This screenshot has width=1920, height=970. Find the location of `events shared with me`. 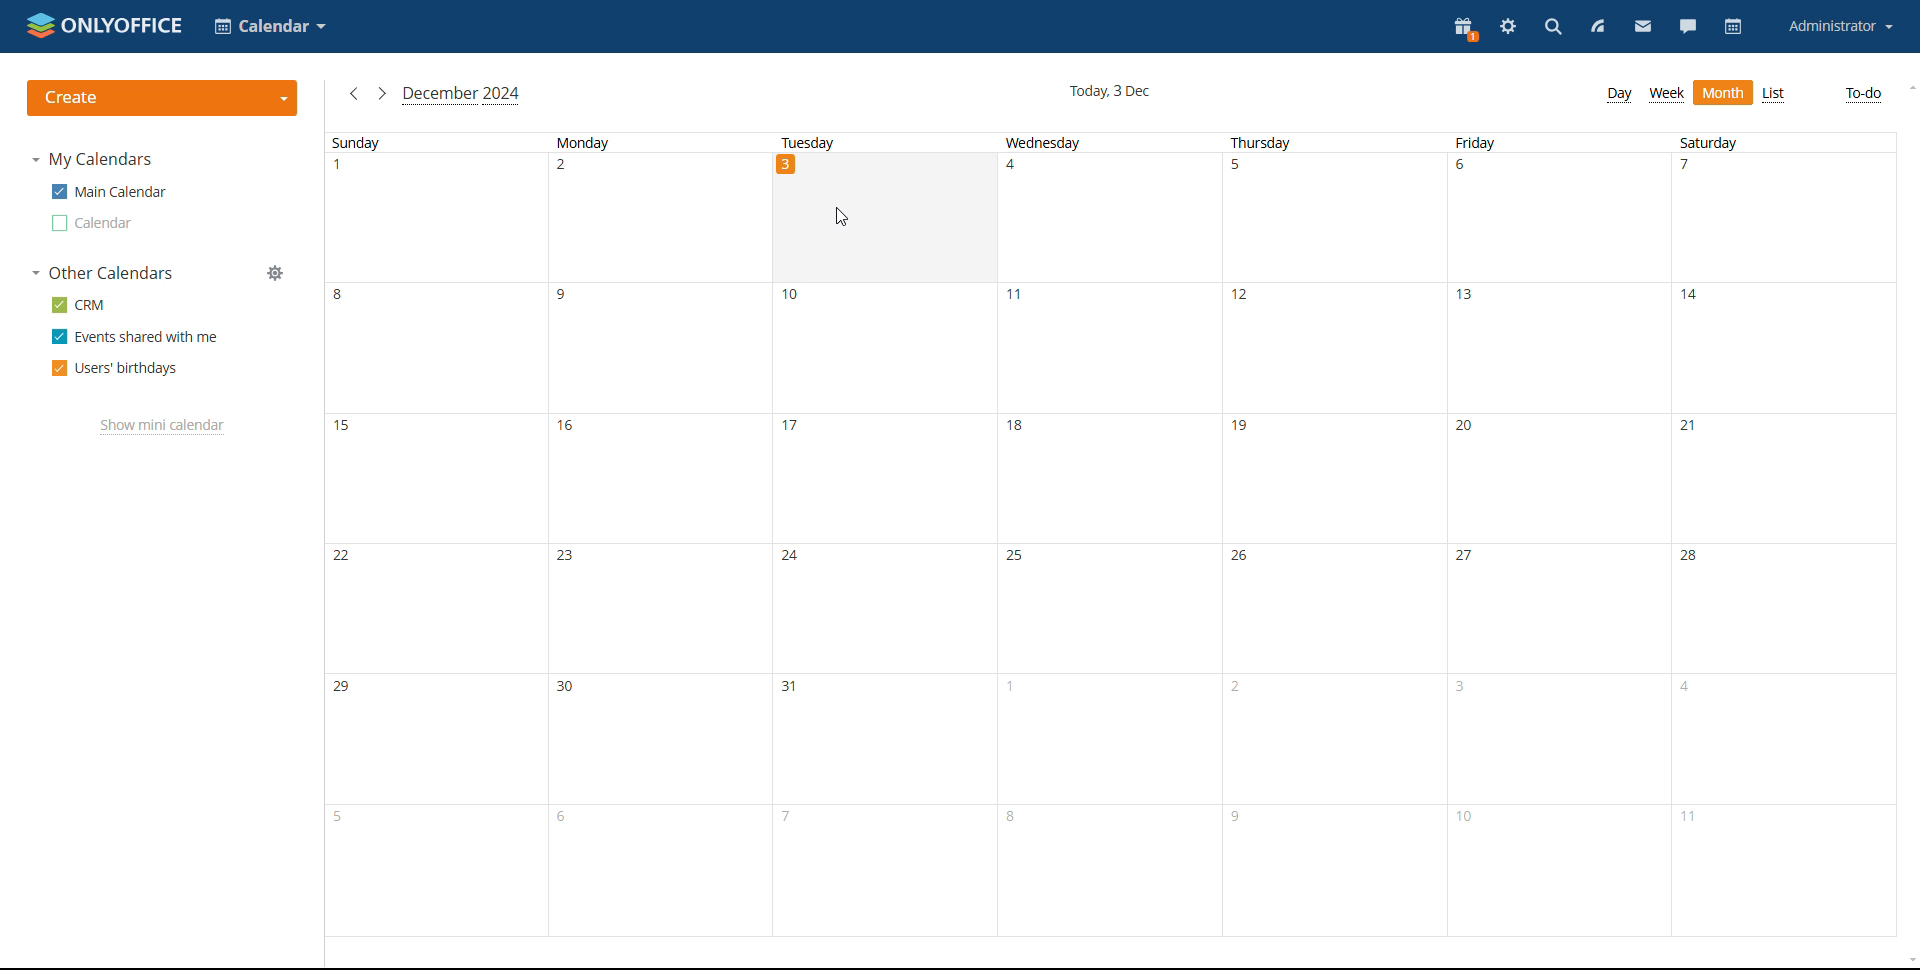

events shared with me is located at coordinates (137, 337).